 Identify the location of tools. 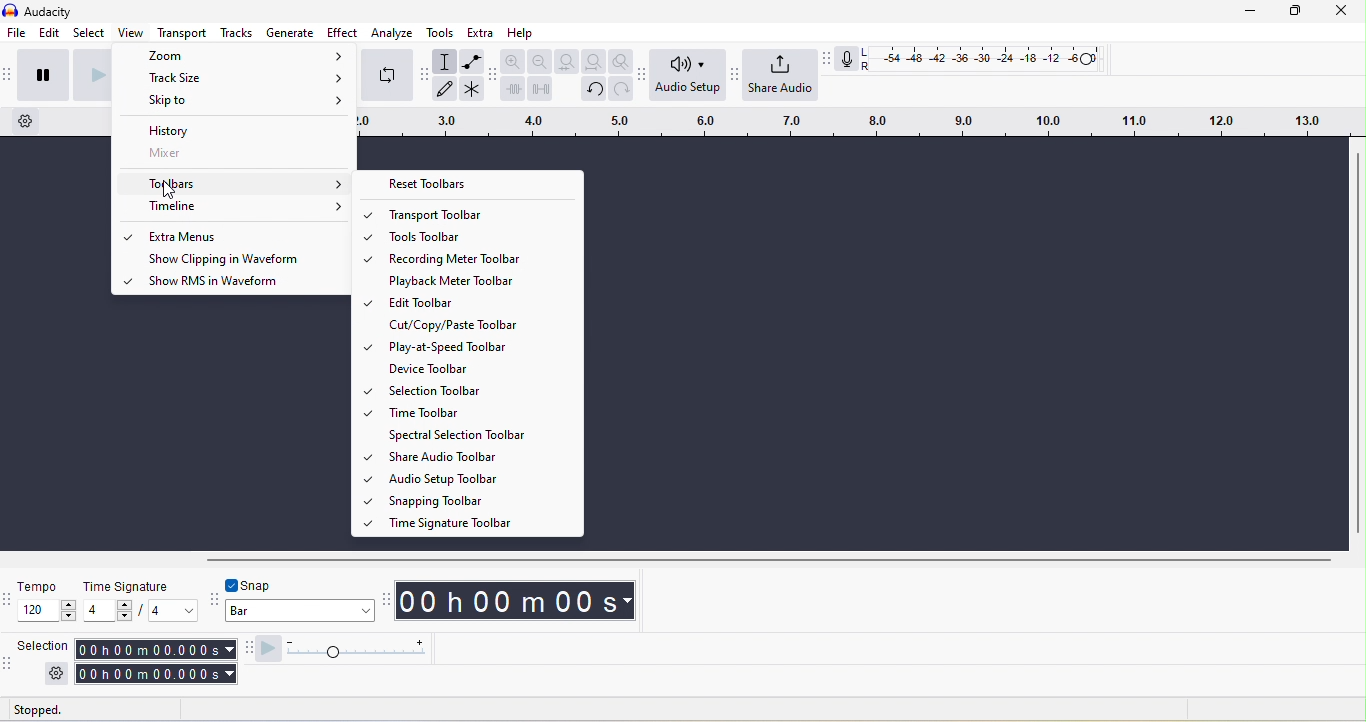
(440, 33).